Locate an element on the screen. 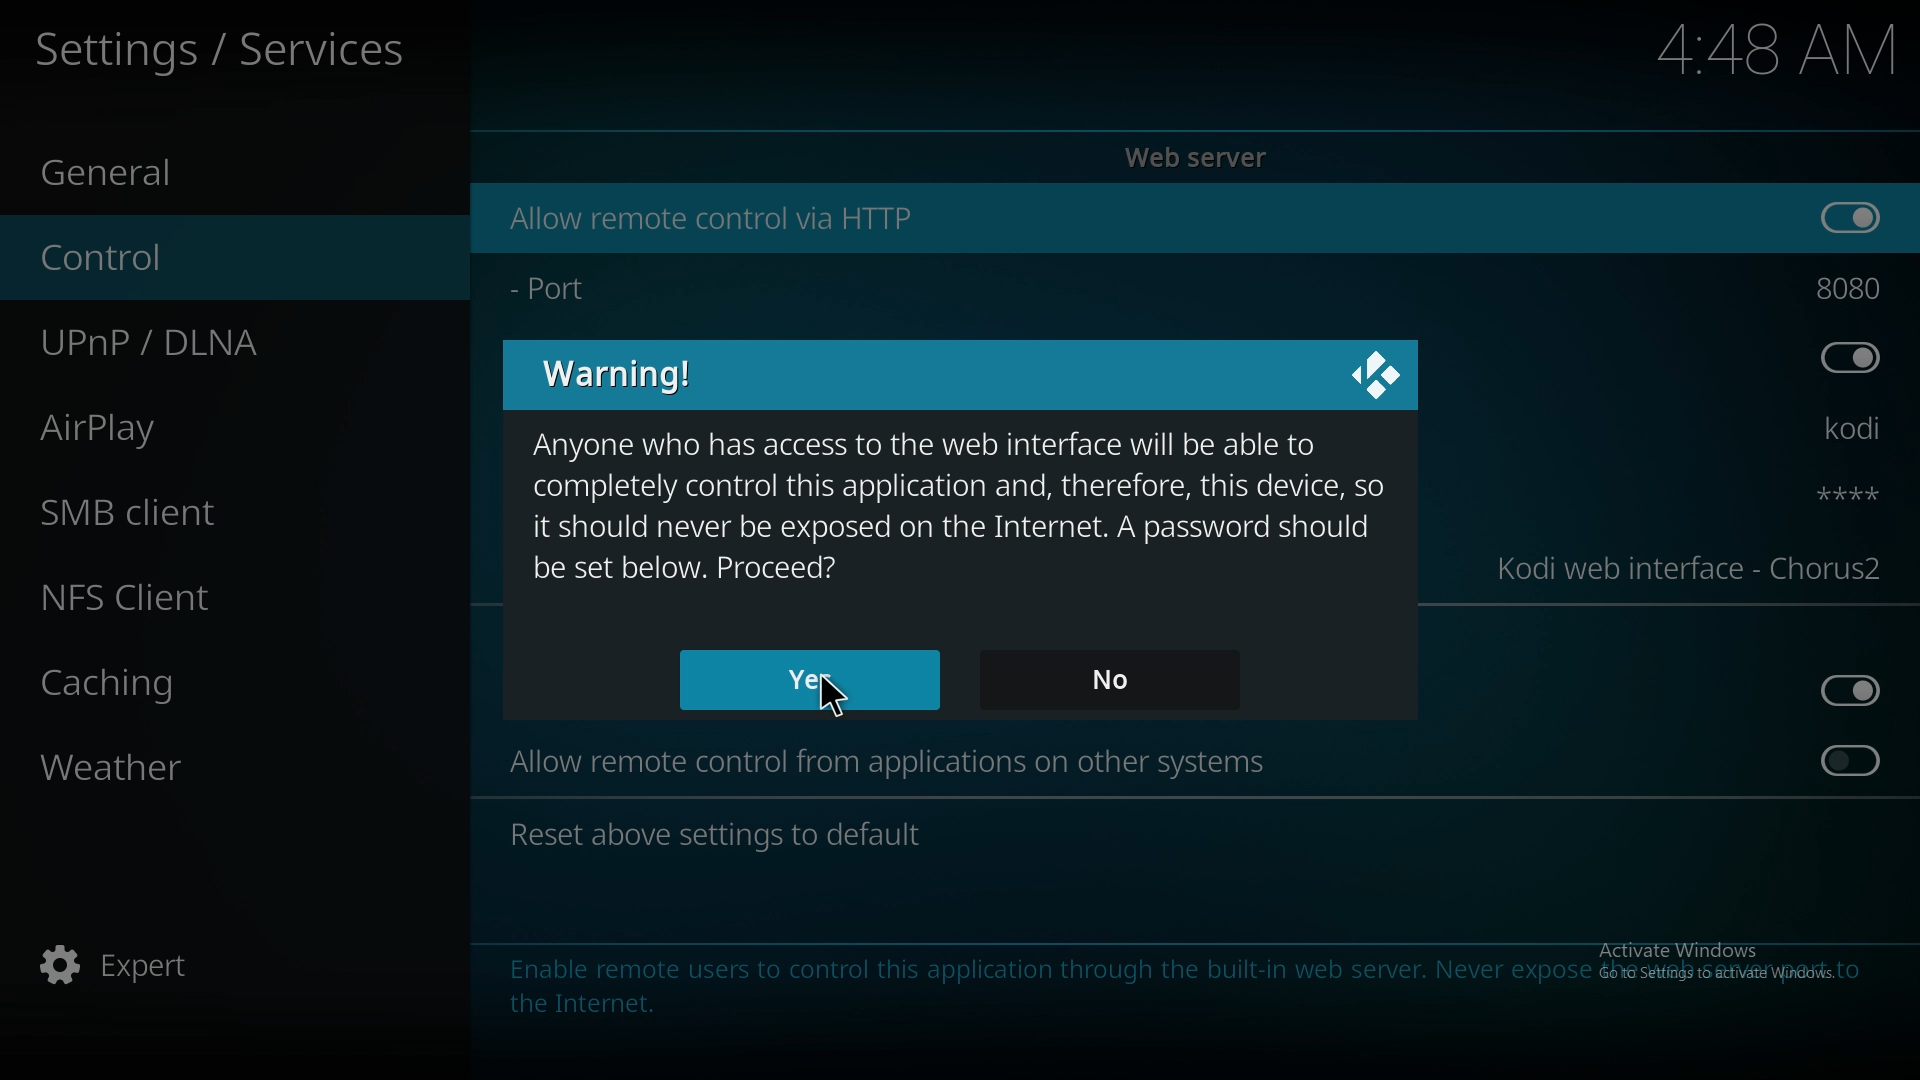 The image size is (1920, 1080). expert is located at coordinates (132, 967).